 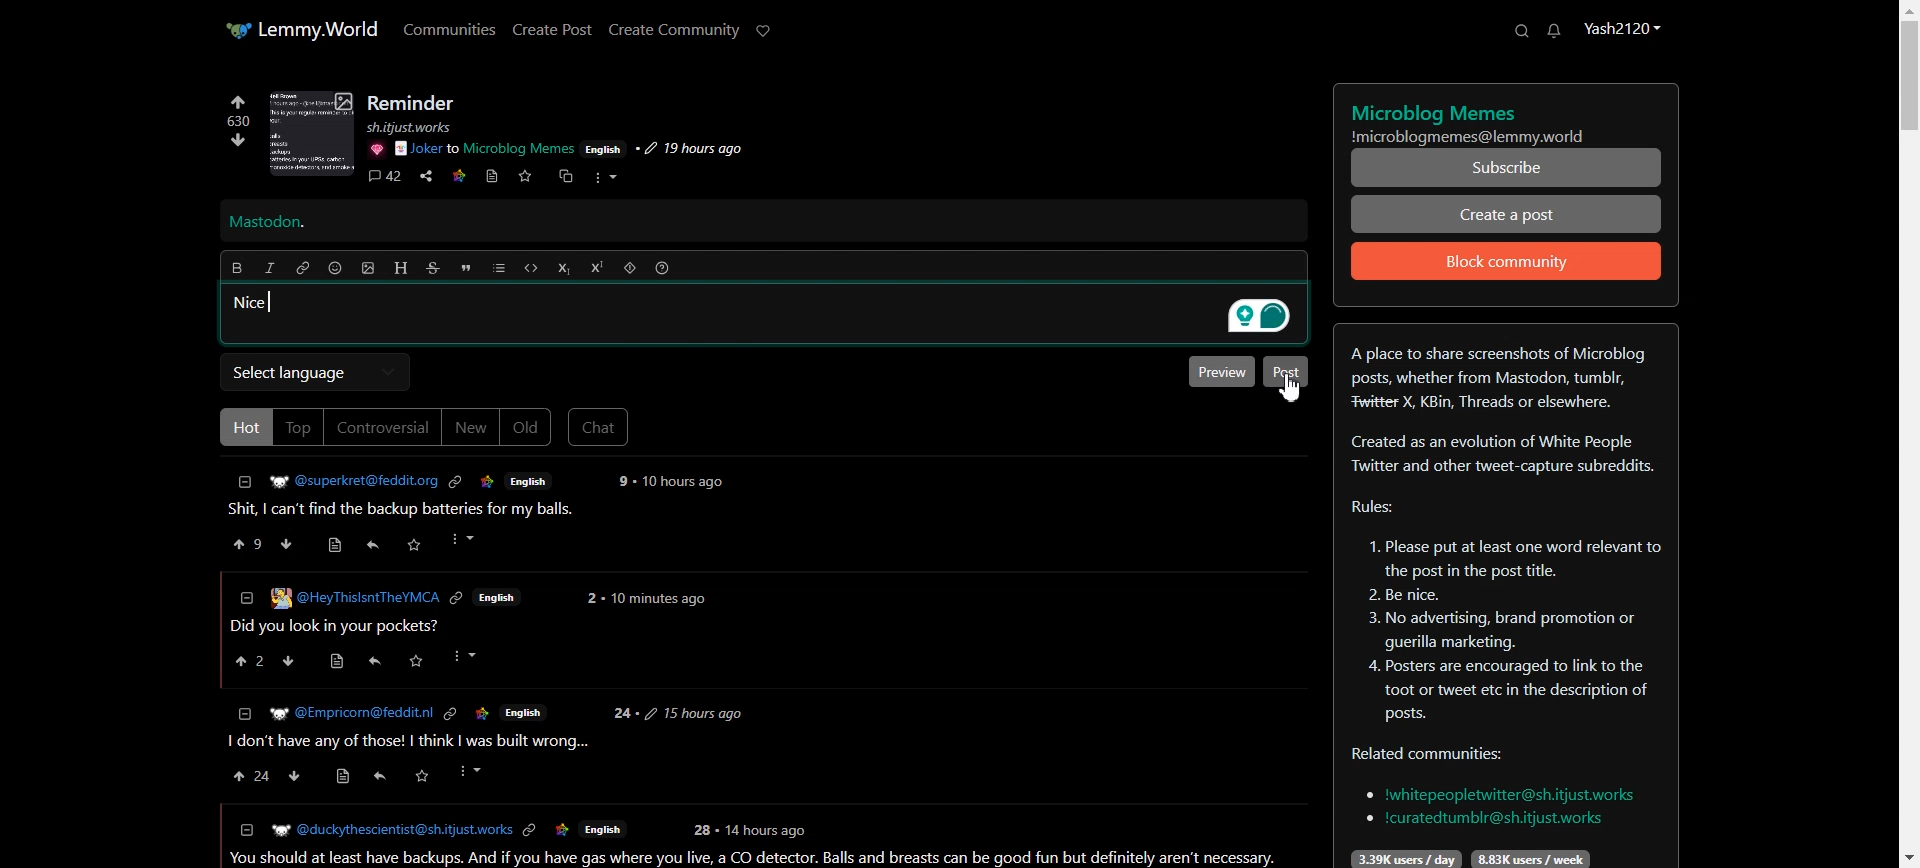 What do you see at coordinates (267, 223) in the screenshot?
I see `Text` at bounding box center [267, 223].